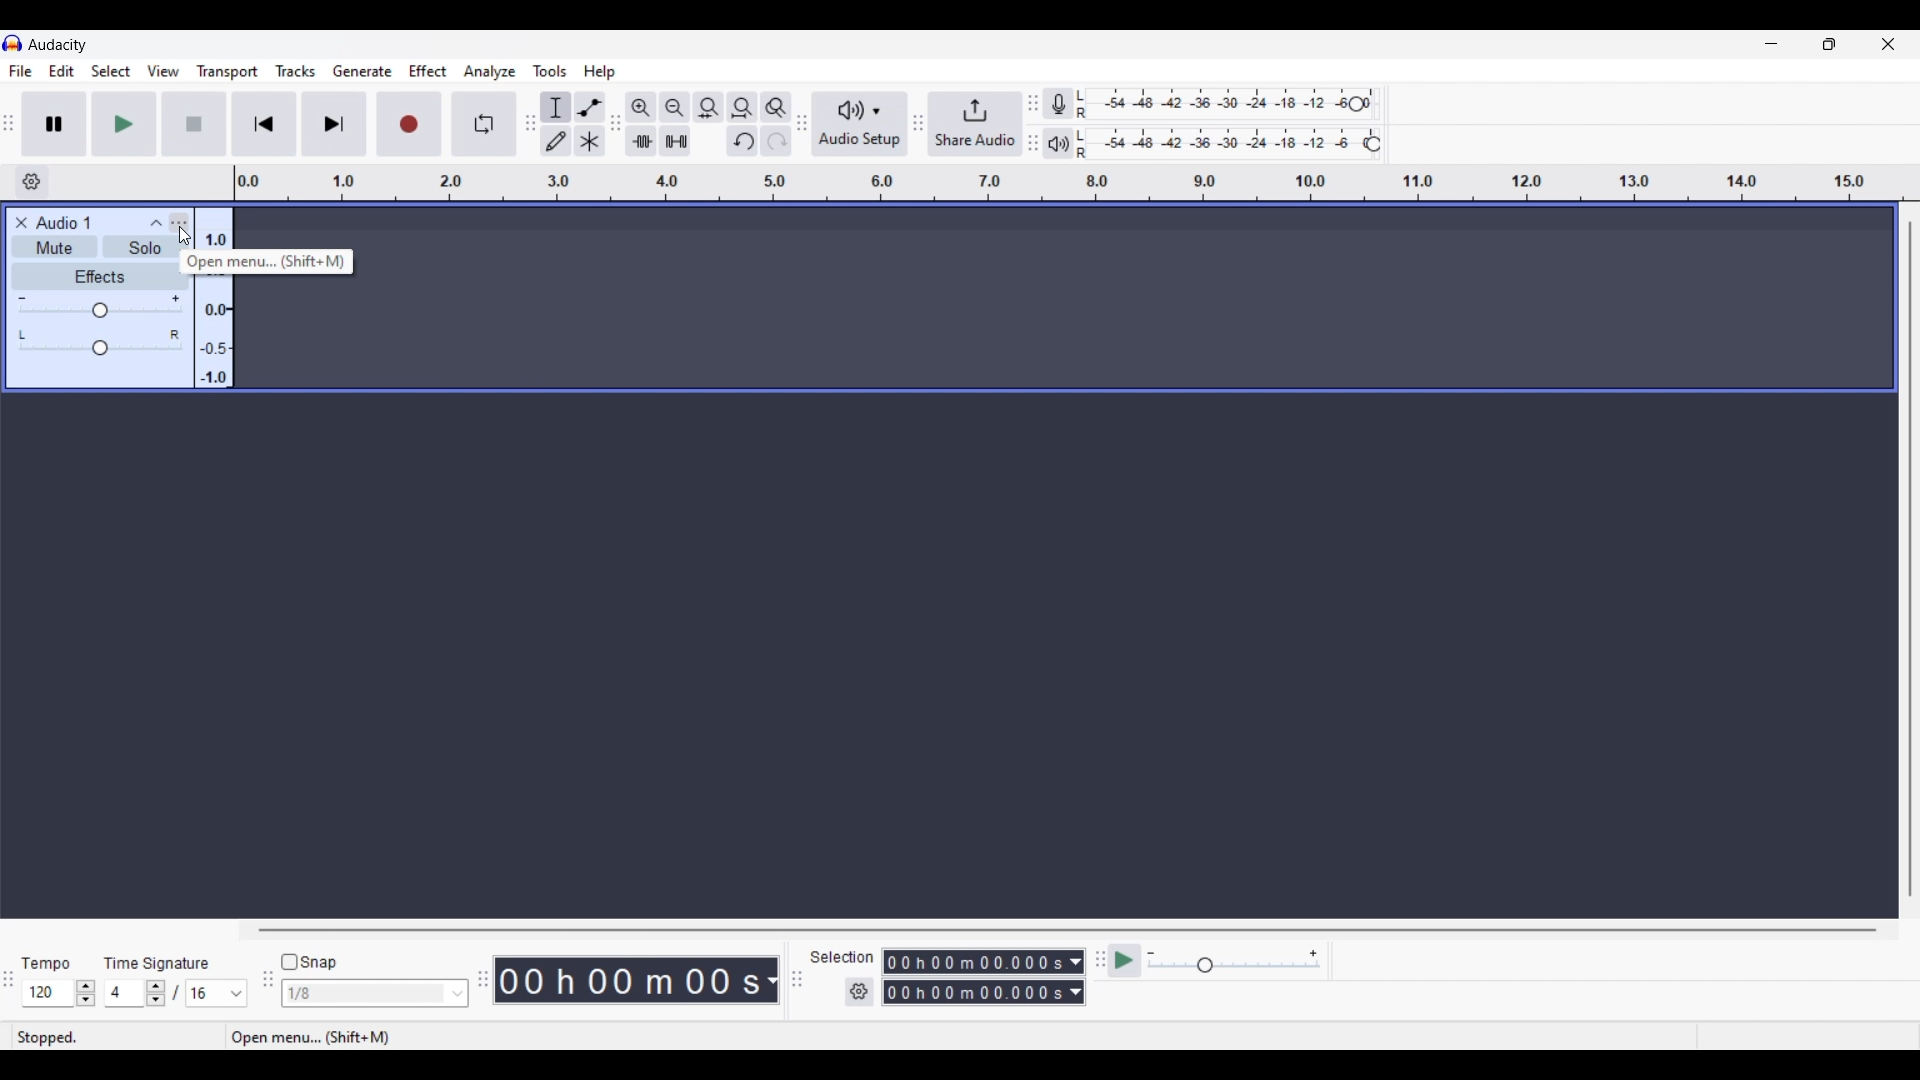  Describe the element at coordinates (228, 71) in the screenshot. I see `Transport menu` at that location.